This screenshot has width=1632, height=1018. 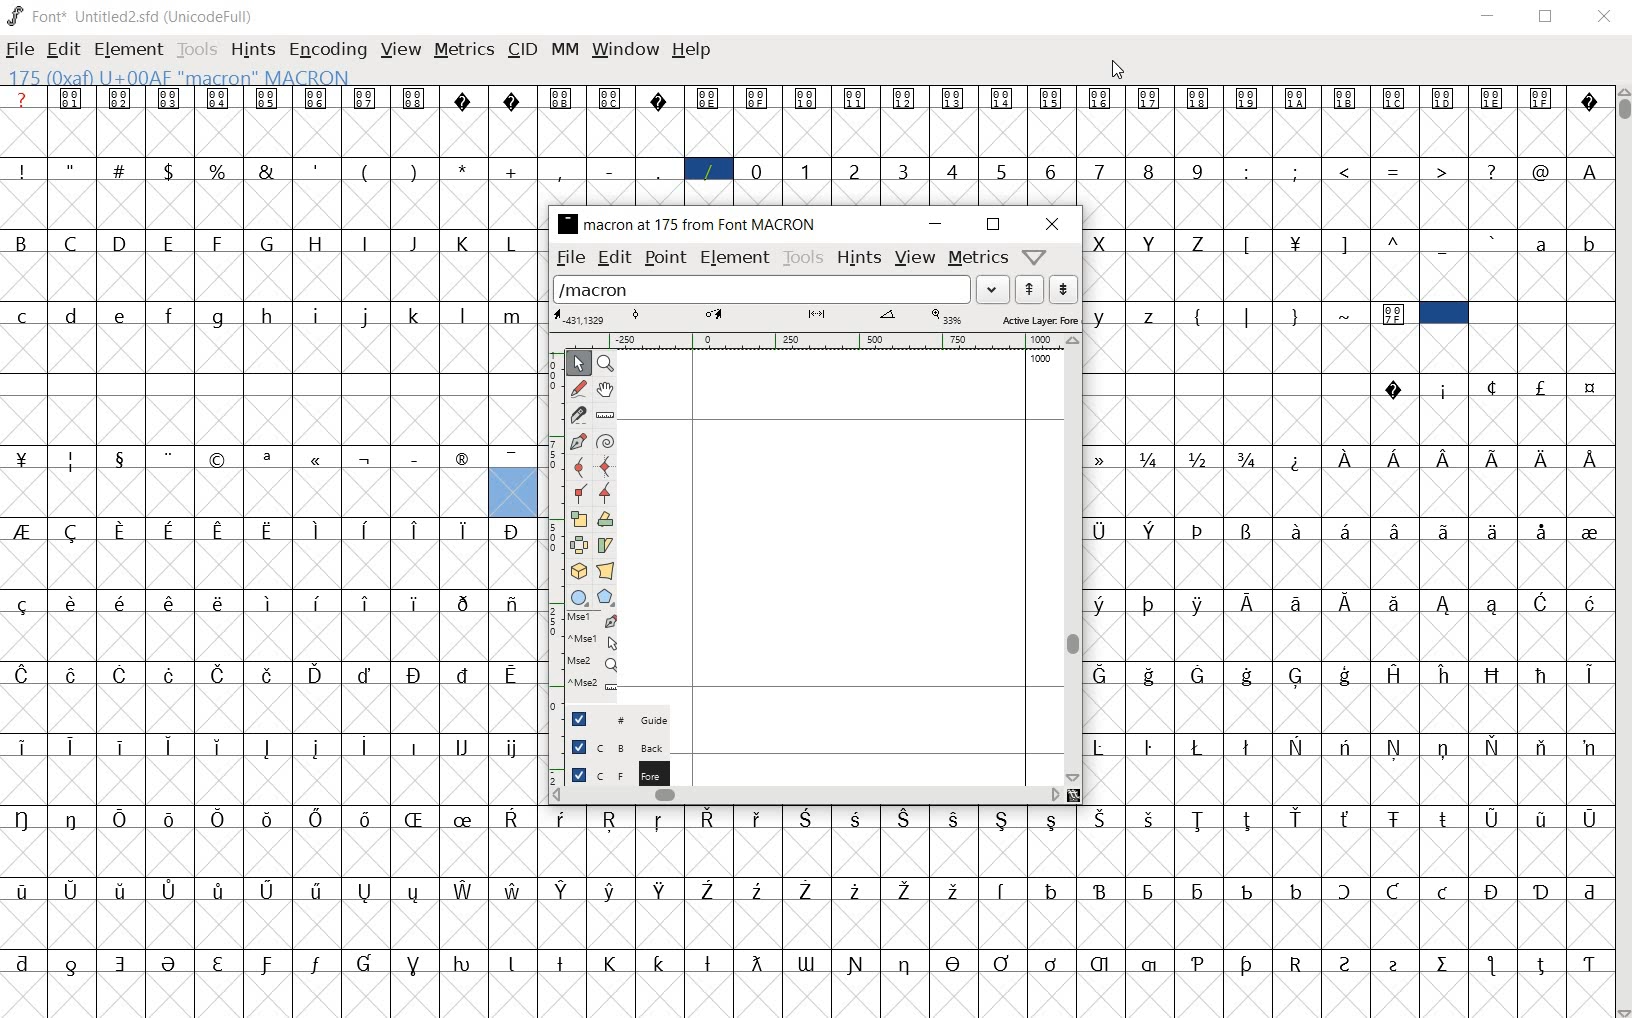 What do you see at coordinates (24, 459) in the screenshot?
I see `Symbol` at bounding box center [24, 459].